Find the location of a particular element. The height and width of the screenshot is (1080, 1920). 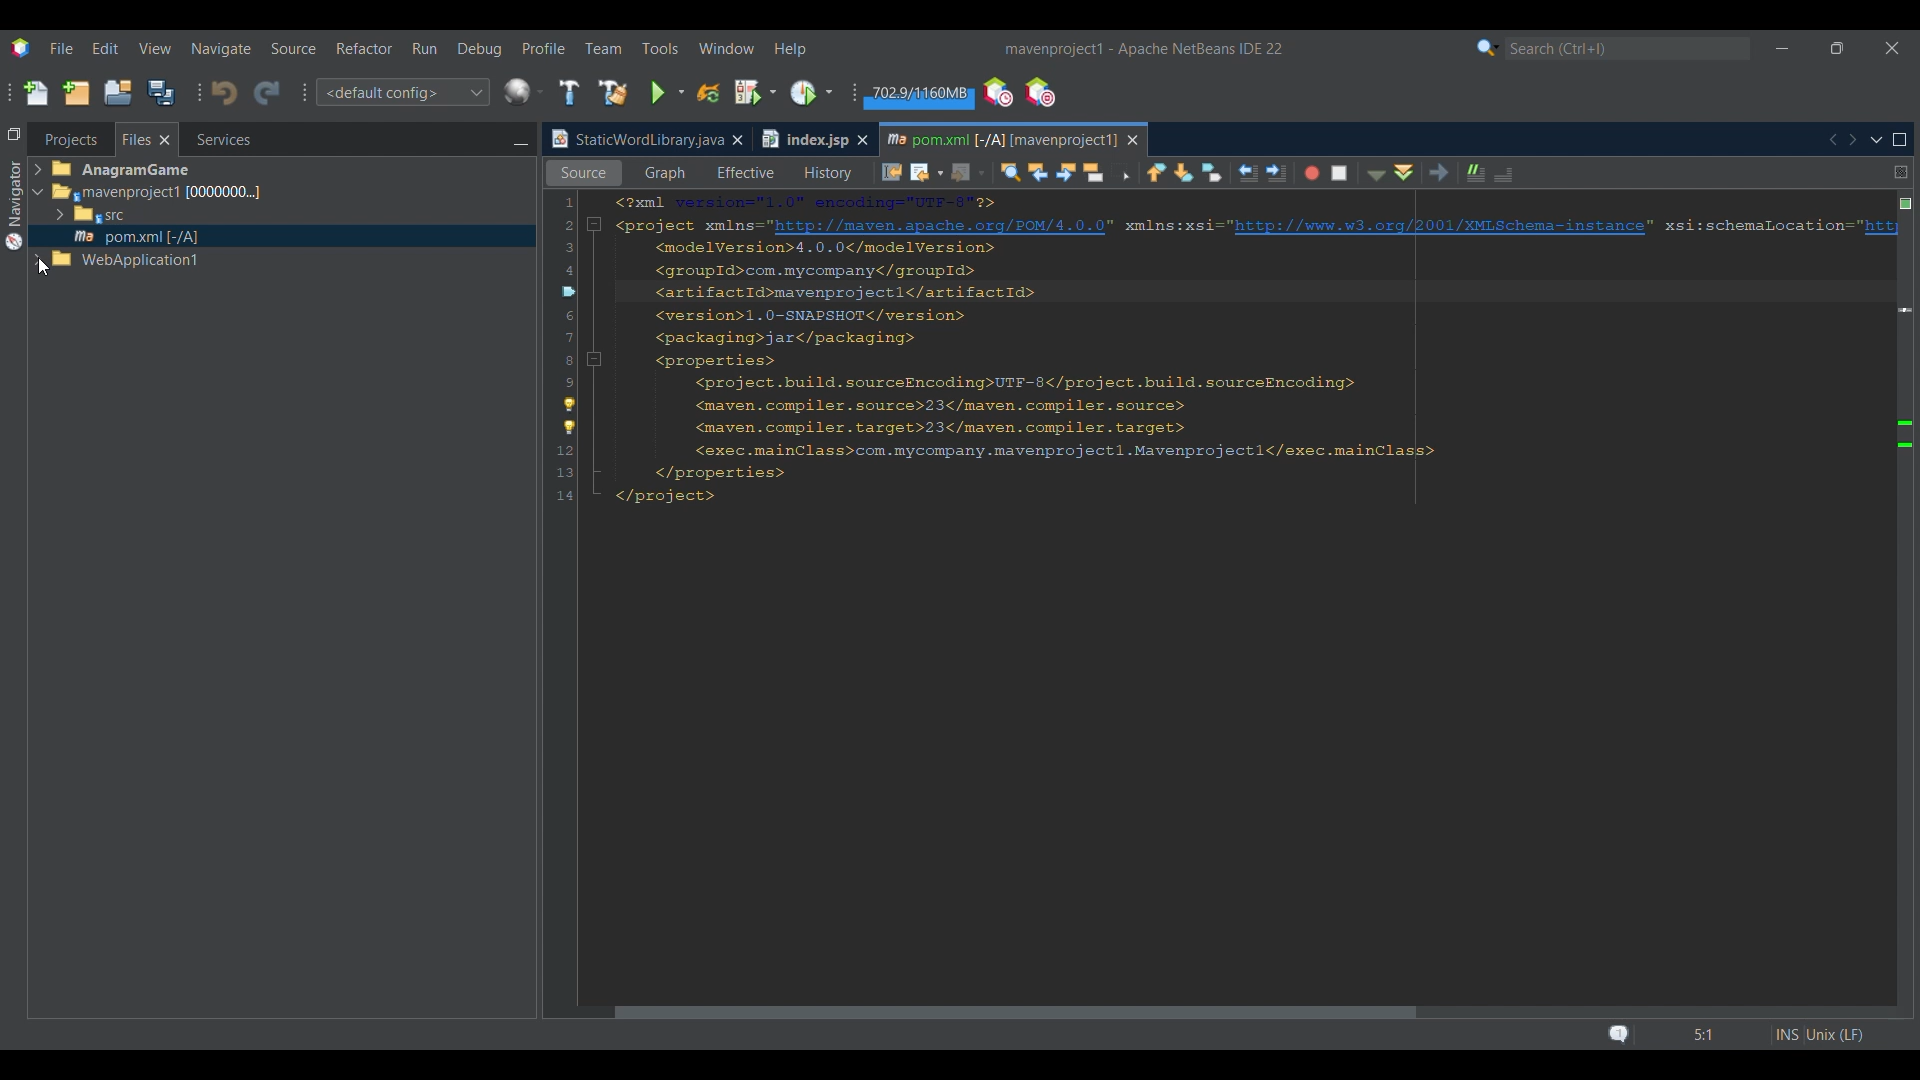

Profile main project options is located at coordinates (814, 92).